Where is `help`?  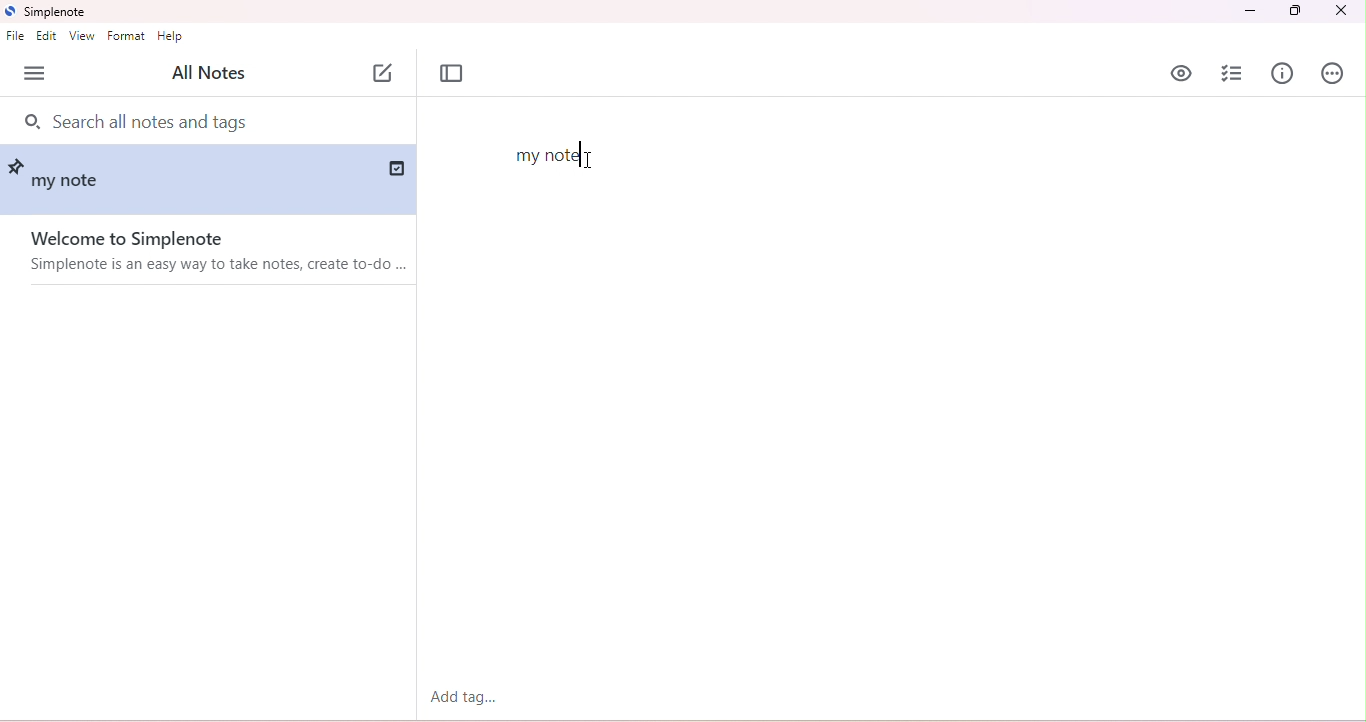
help is located at coordinates (170, 37).